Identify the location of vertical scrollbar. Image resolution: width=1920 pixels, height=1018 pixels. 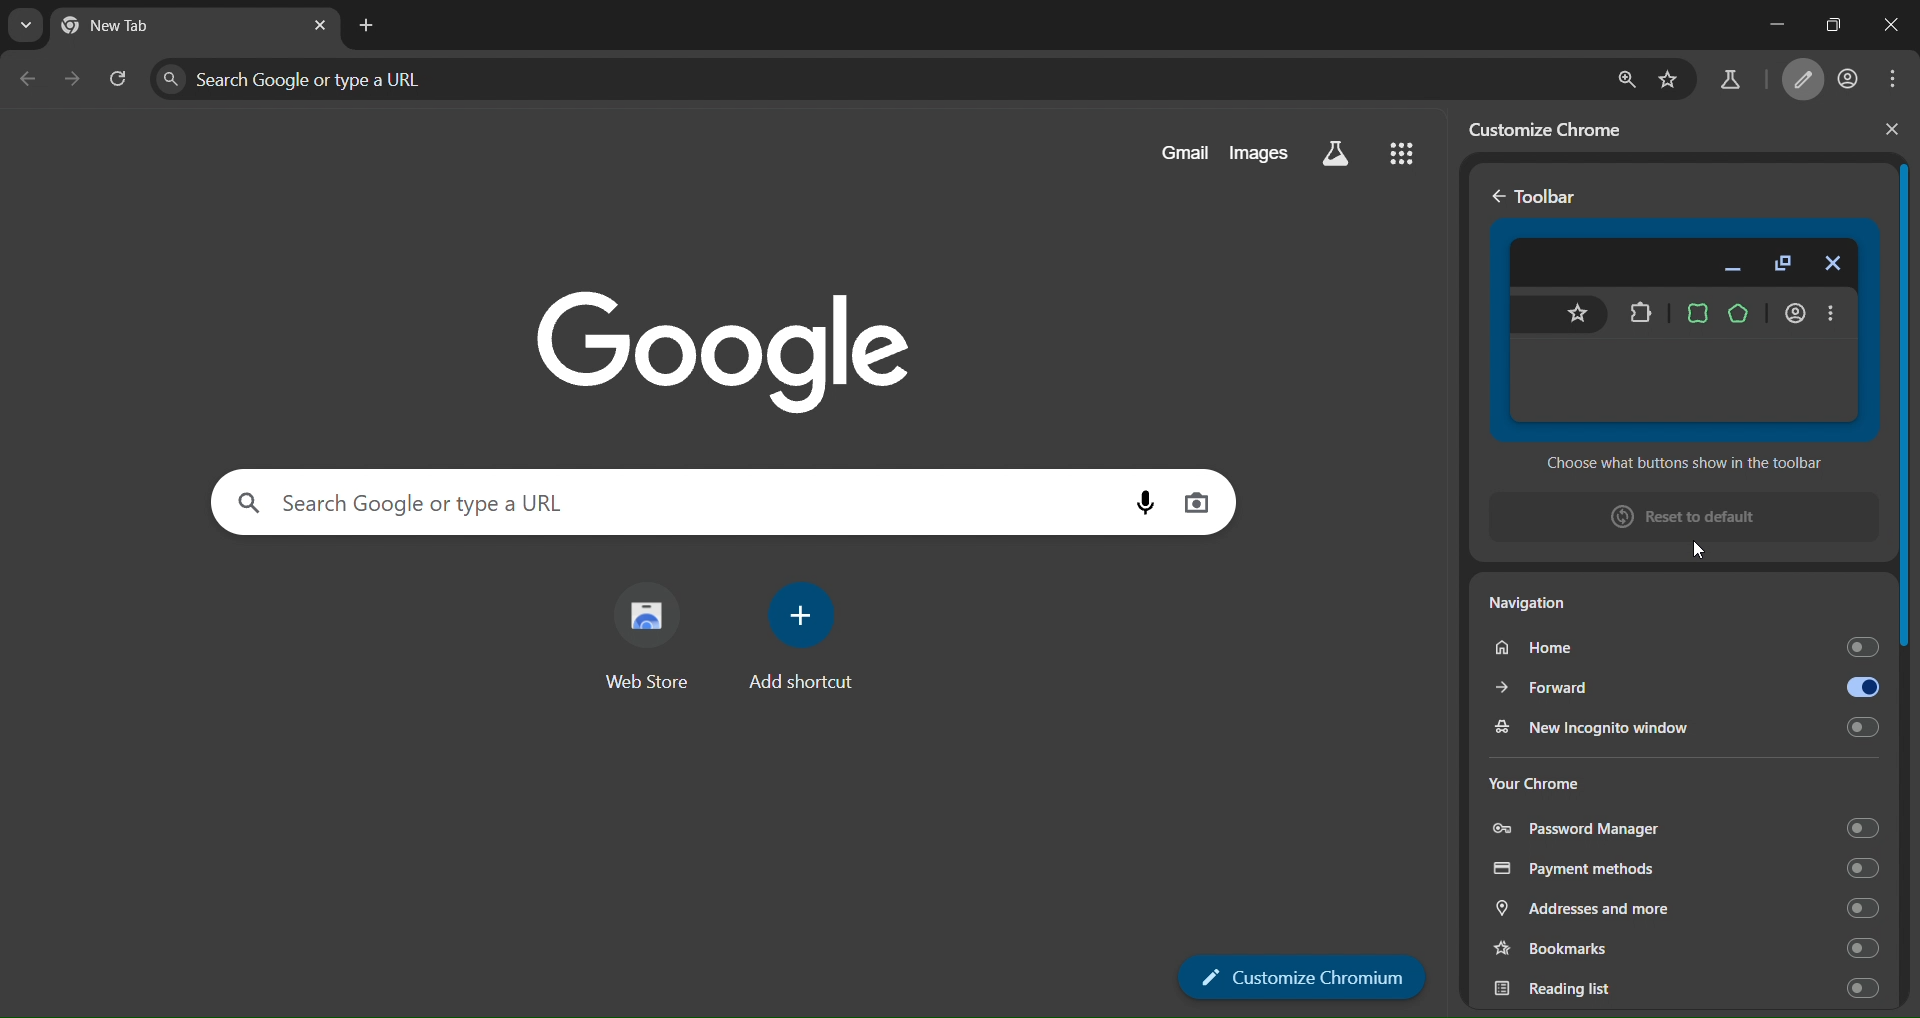
(1906, 576).